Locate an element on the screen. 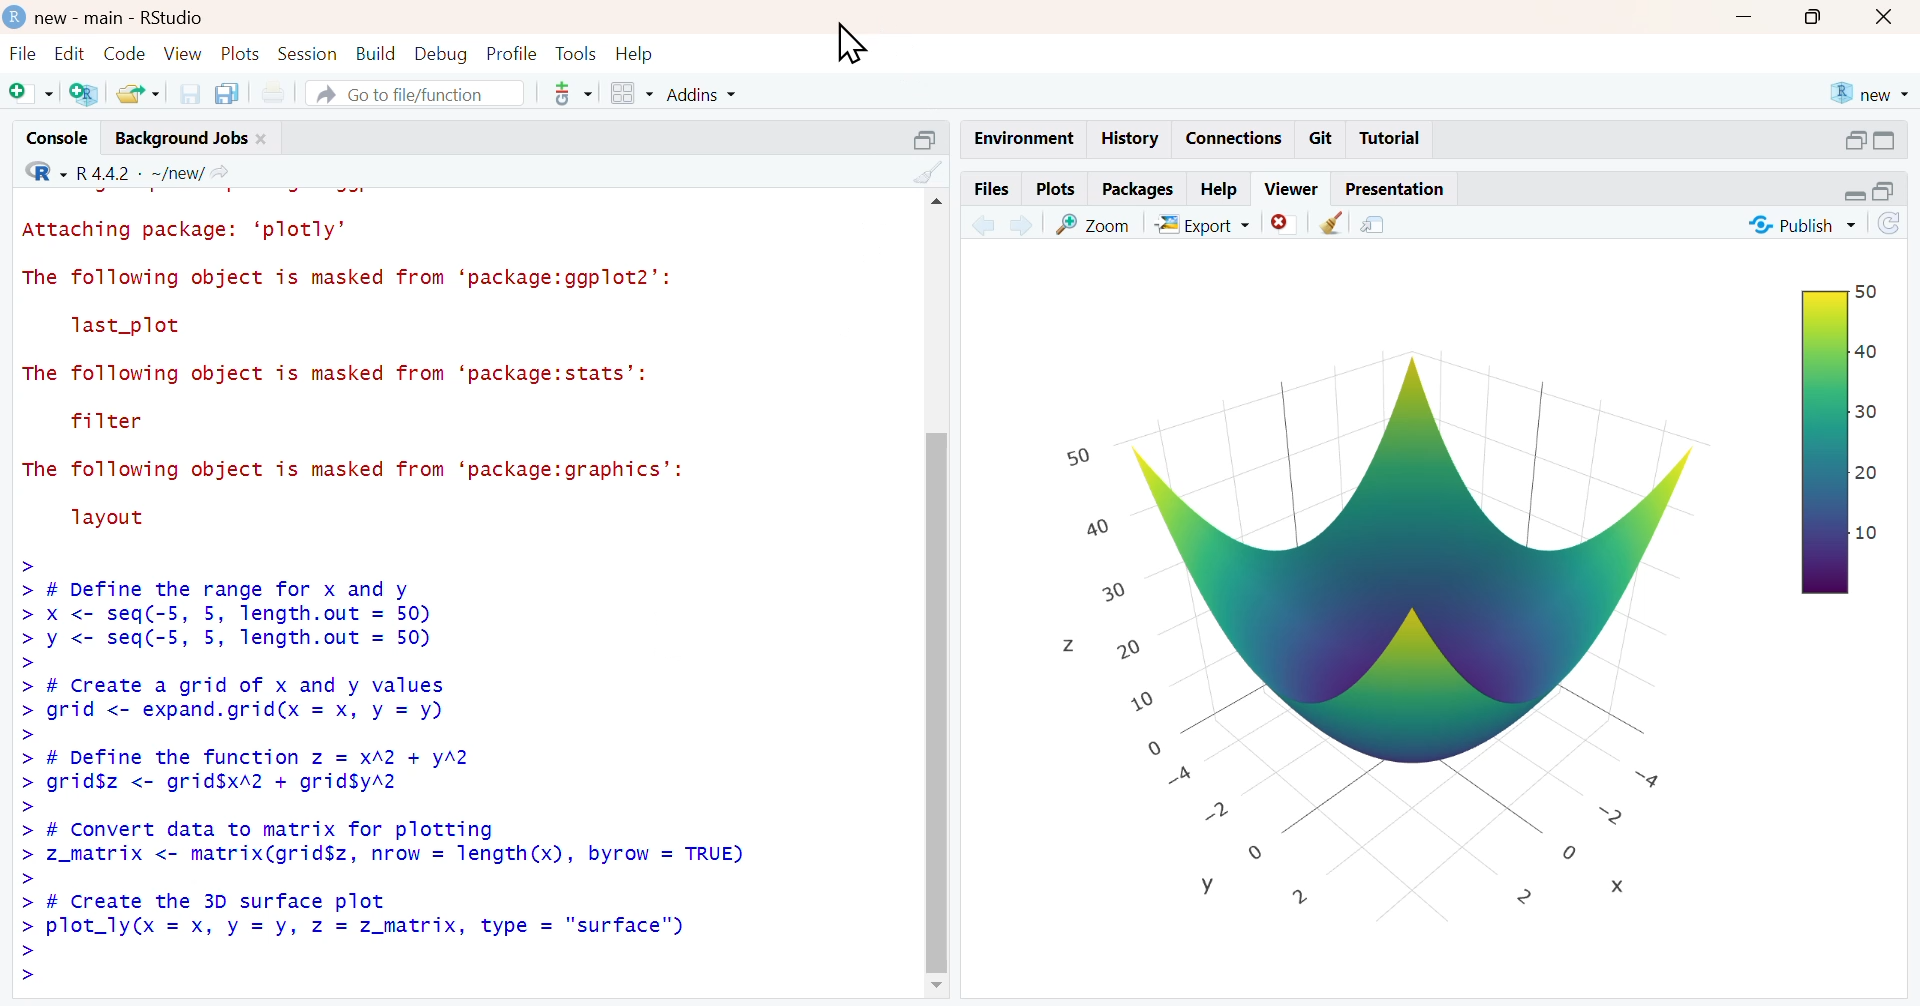  build is located at coordinates (377, 53).